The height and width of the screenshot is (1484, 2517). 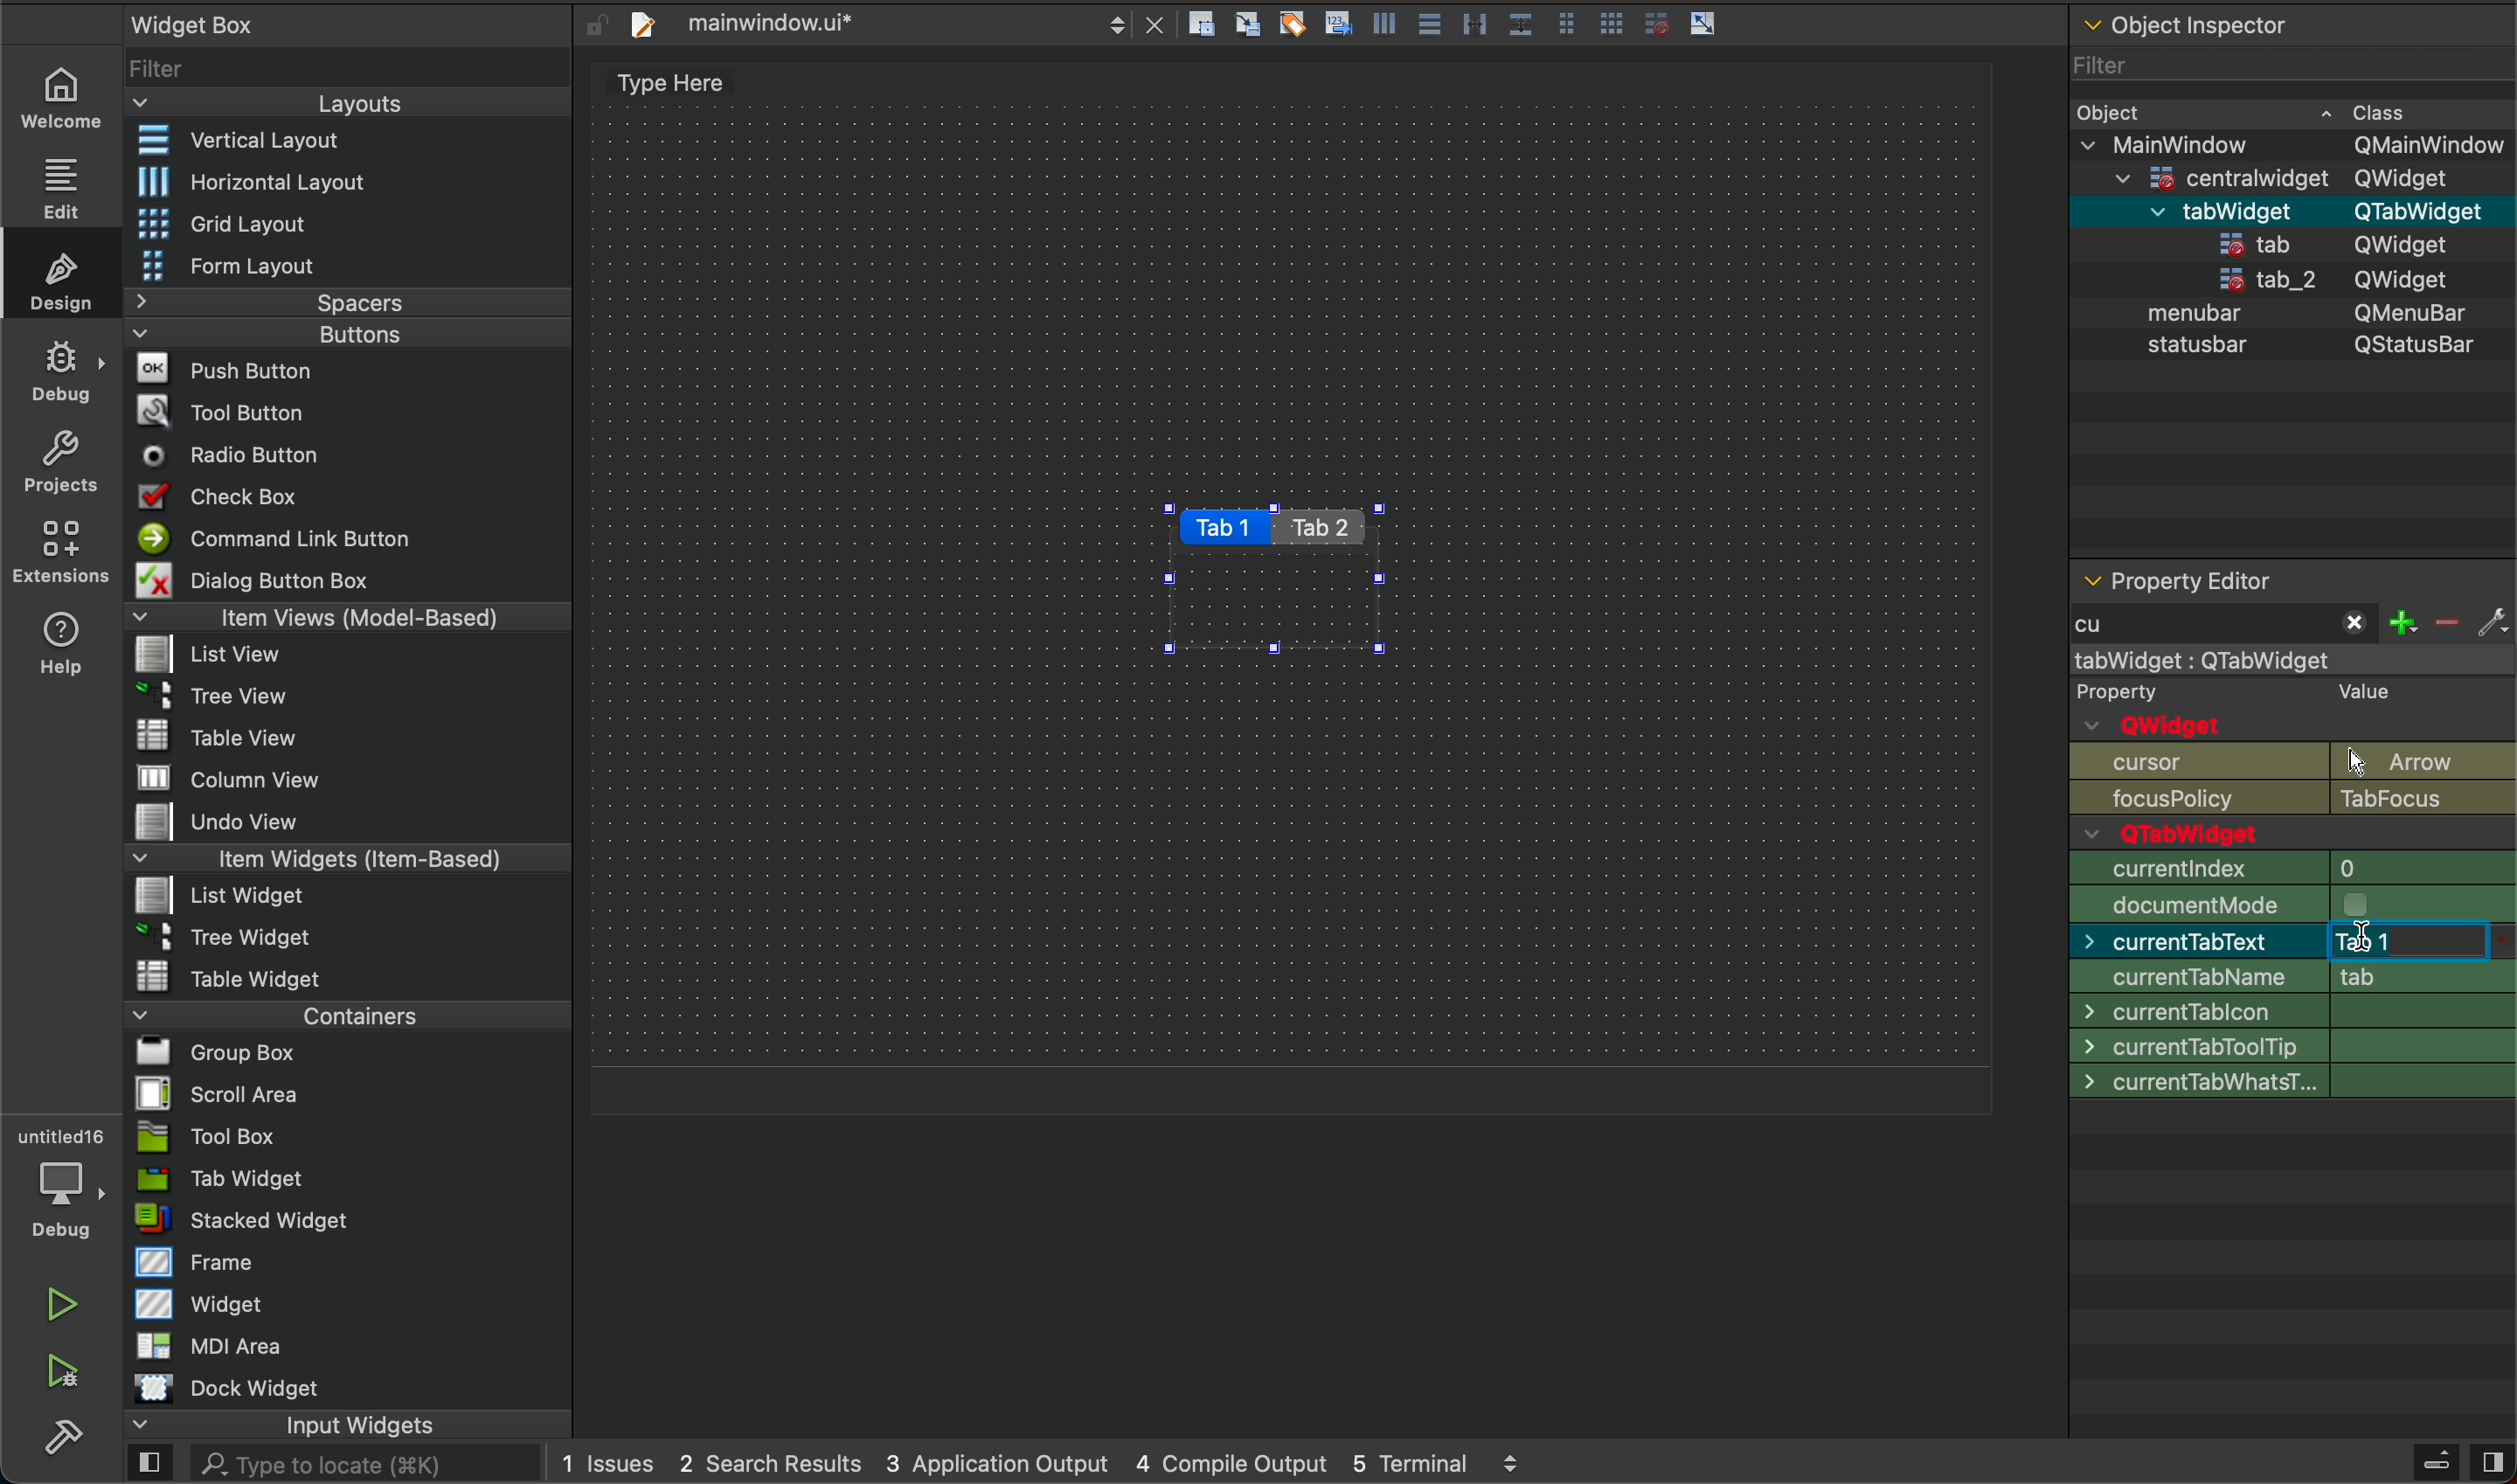 What do you see at coordinates (2294, 1336) in the screenshot?
I see `accept drops` at bounding box center [2294, 1336].